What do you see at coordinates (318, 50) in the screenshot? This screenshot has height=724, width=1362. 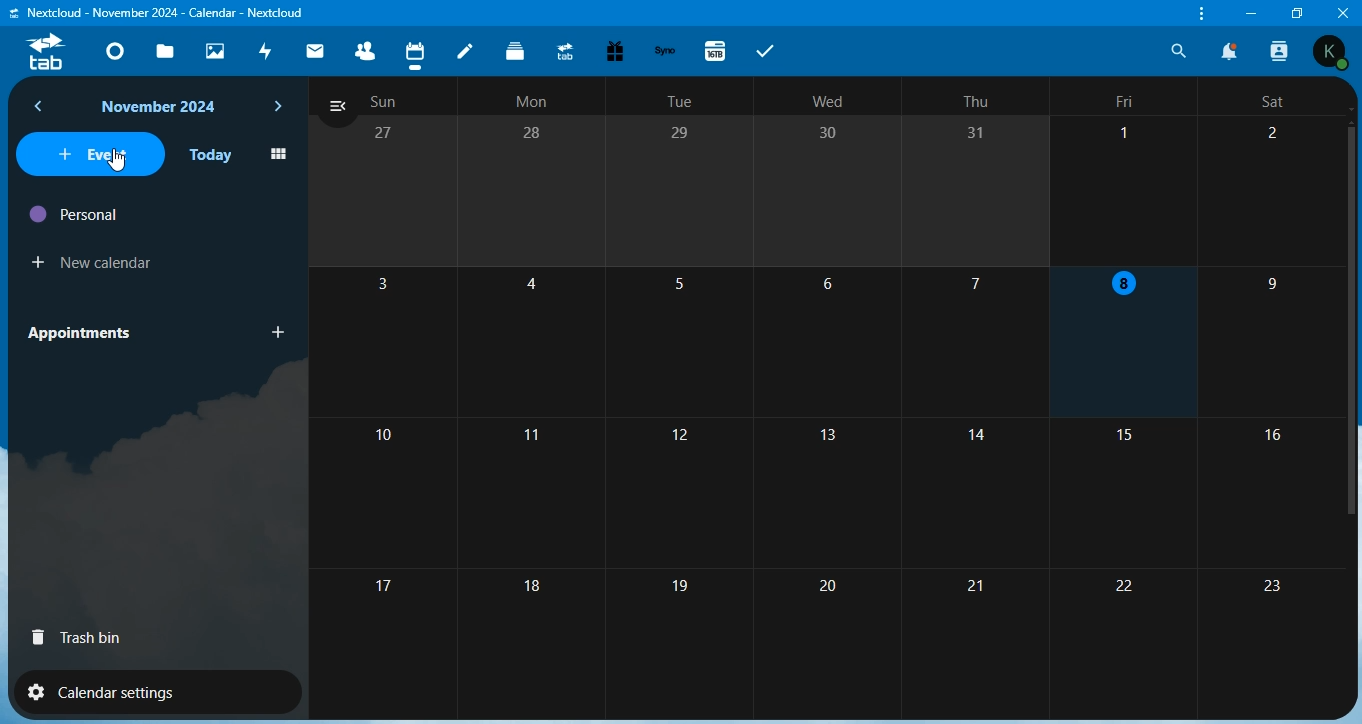 I see `mail` at bounding box center [318, 50].